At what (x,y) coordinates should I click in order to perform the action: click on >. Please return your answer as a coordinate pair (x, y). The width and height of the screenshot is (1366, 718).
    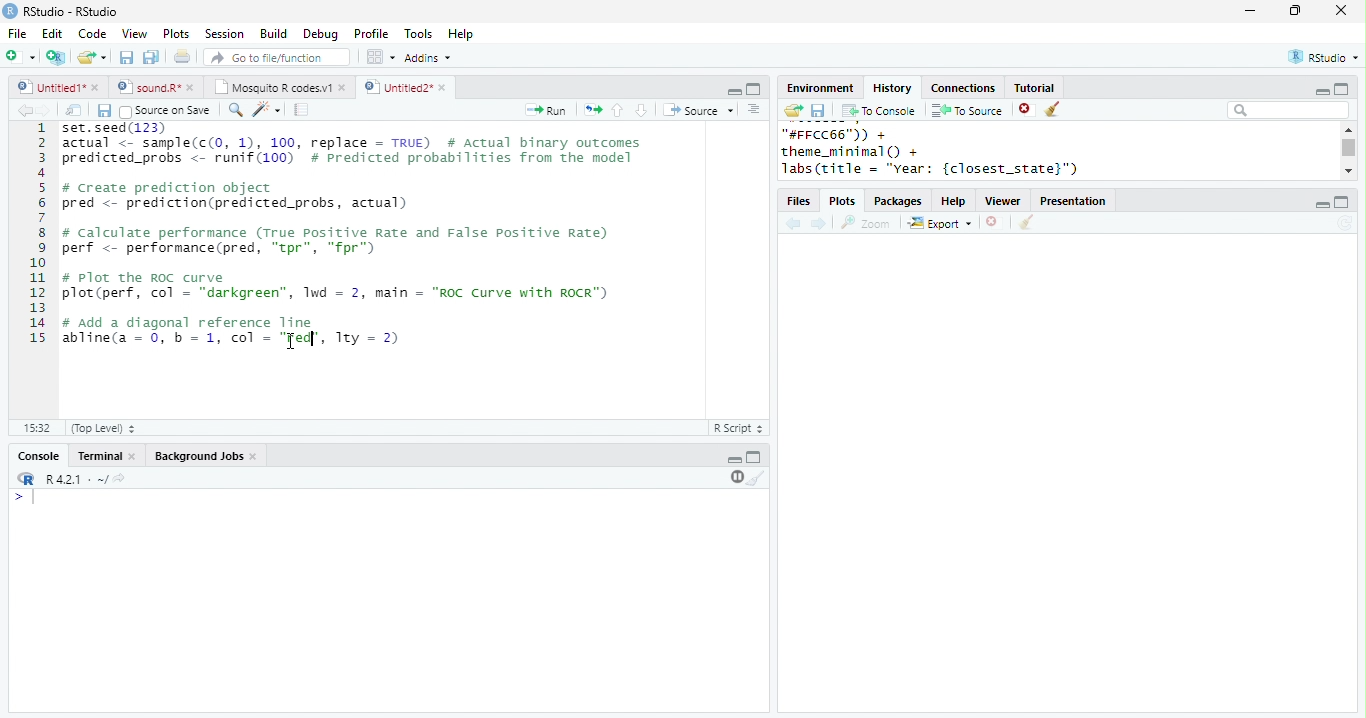
    Looking at the image, I should click on (27, 497).